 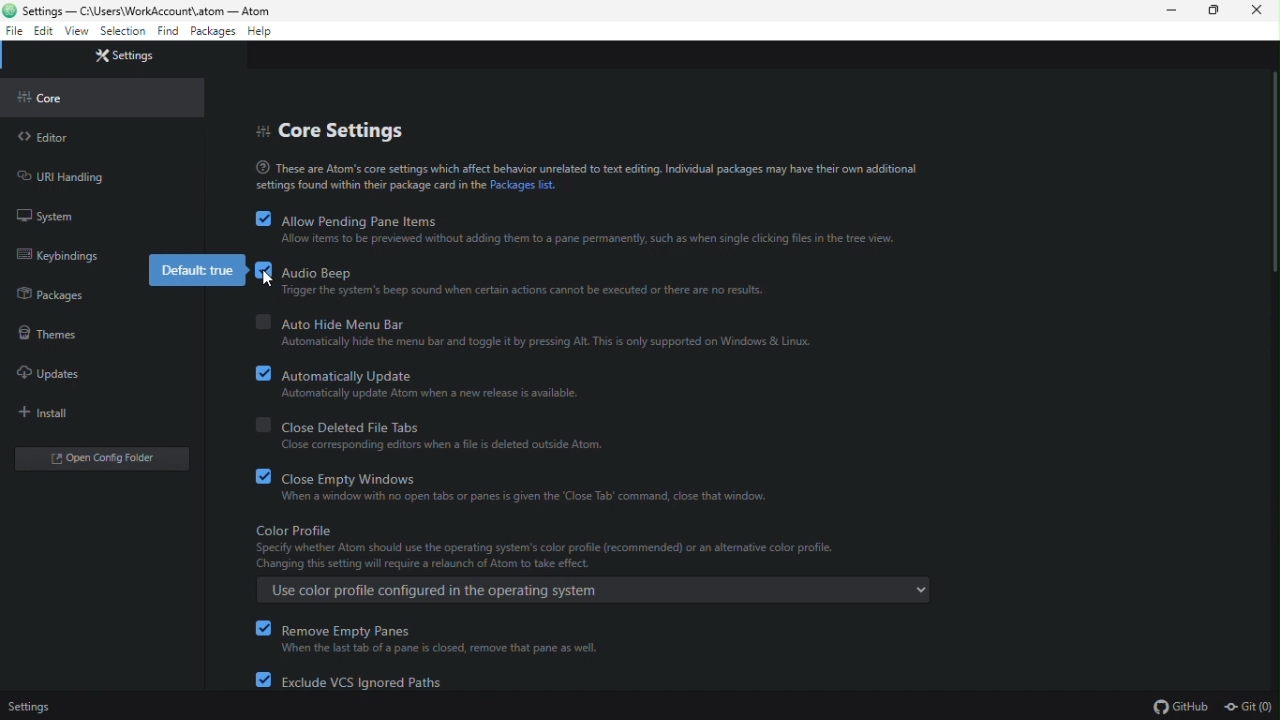 What do you see at coordinates (511, 478) in the screenshot?
I see `close empty windows` at bounding box center [511, 478].